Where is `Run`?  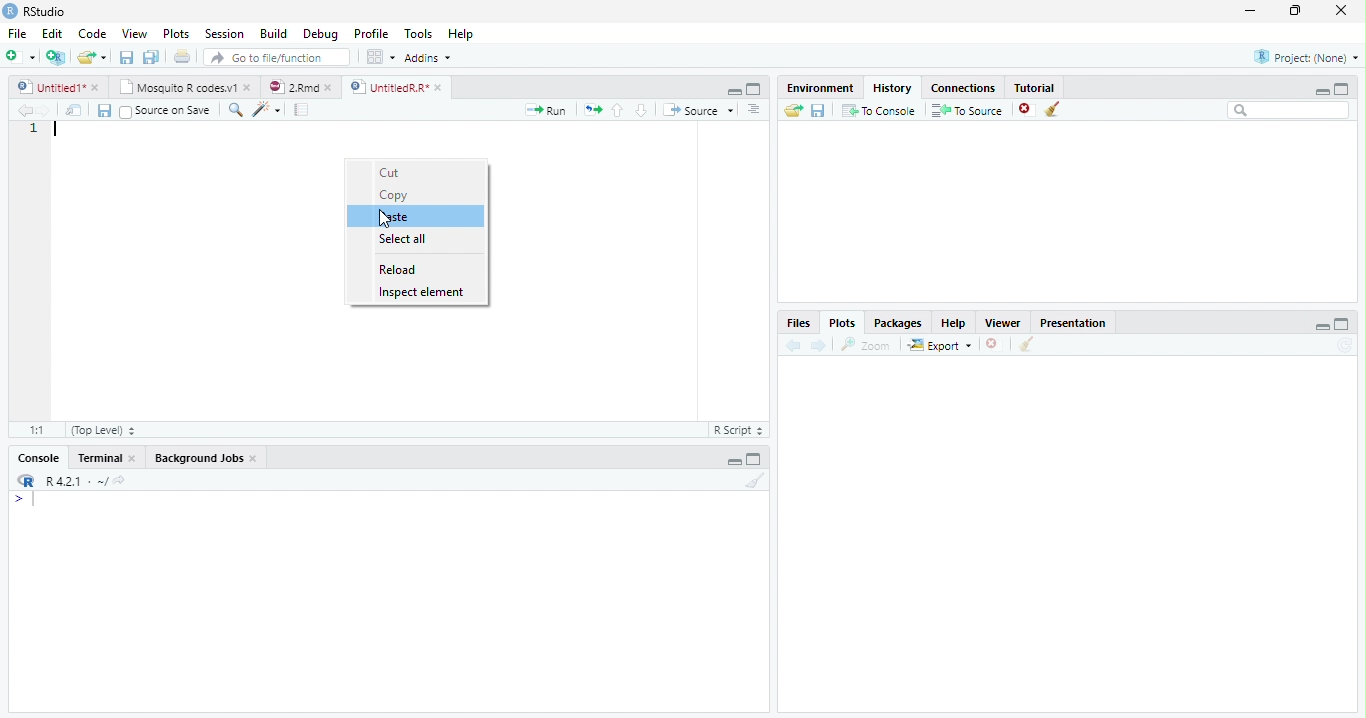 Run is located at coordinates (542, 111).